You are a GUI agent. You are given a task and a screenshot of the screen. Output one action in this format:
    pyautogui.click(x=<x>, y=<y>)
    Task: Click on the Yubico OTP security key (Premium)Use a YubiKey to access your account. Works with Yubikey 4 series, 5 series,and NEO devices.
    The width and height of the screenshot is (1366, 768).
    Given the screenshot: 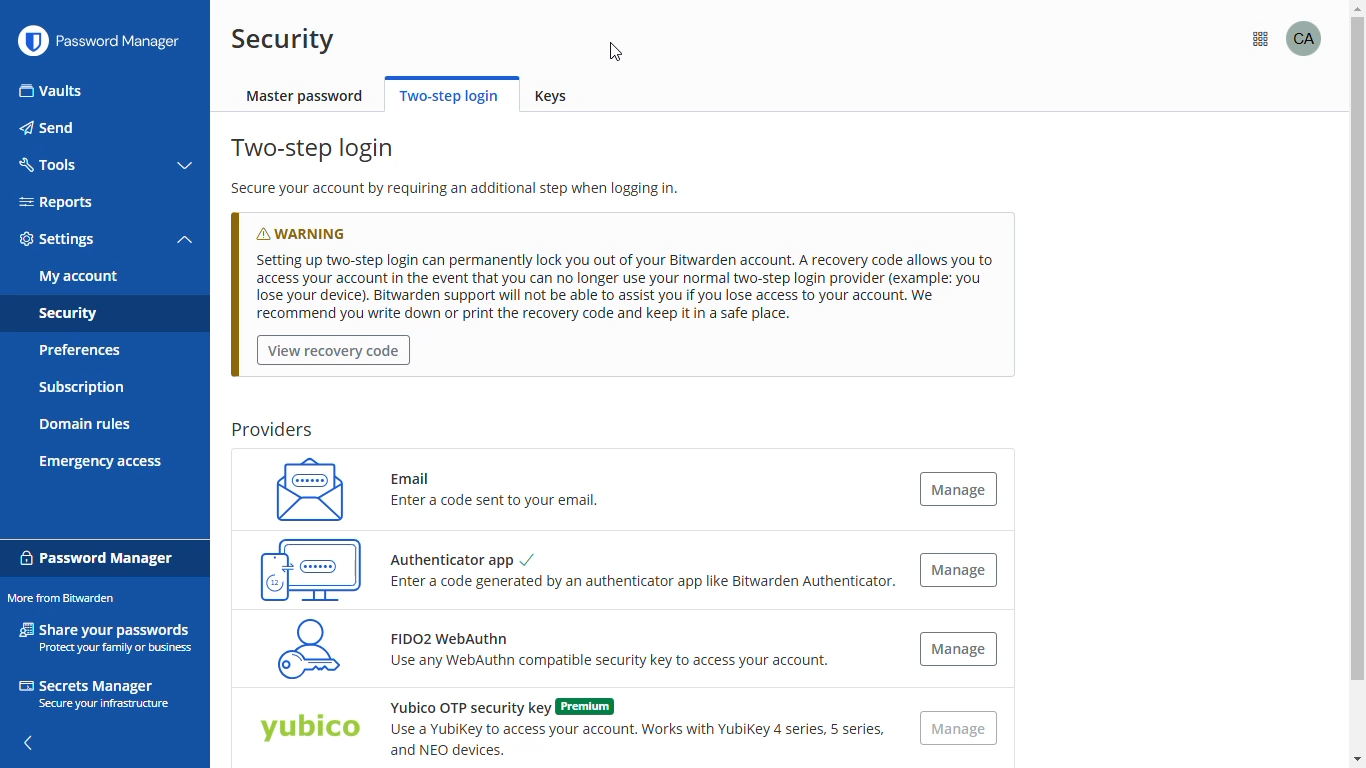 What is the action you would take?
    pyautogui.click(x=634, y=728)
    